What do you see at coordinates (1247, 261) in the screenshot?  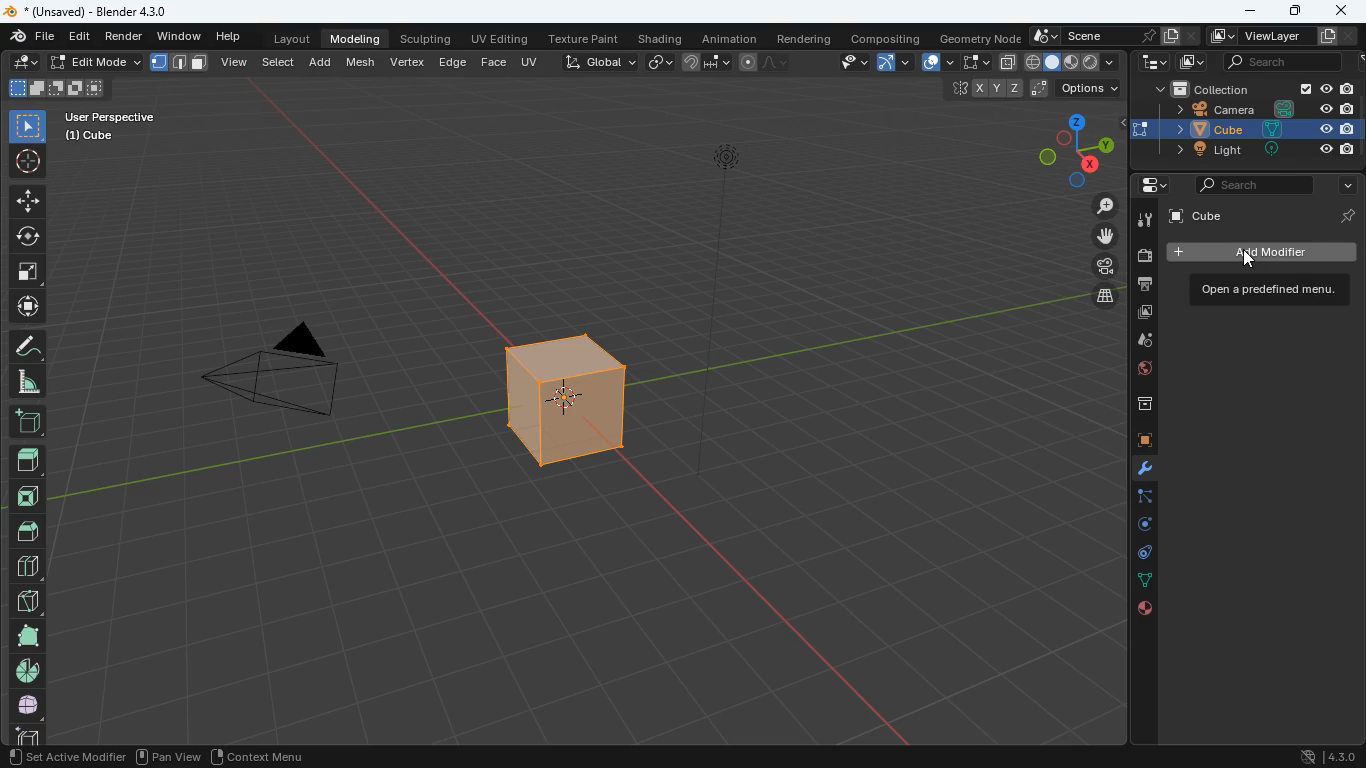 I see `cursor` at bounding box center [1247, 261].